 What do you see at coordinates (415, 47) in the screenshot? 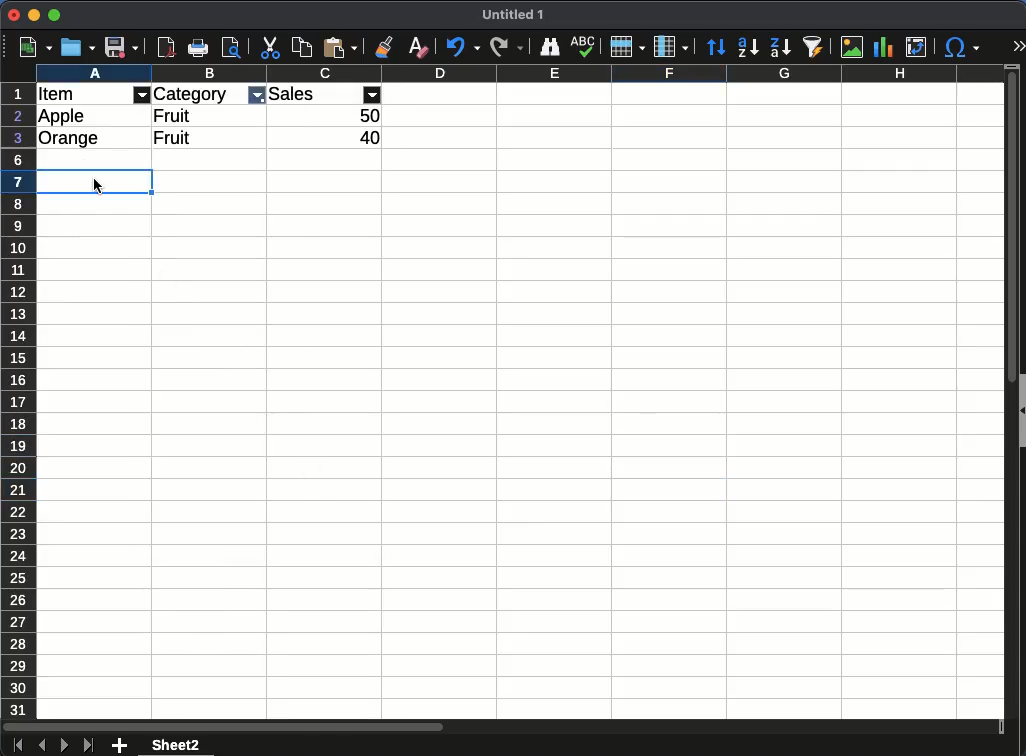
I see `clear formatting` at bounding box center [415, 47].